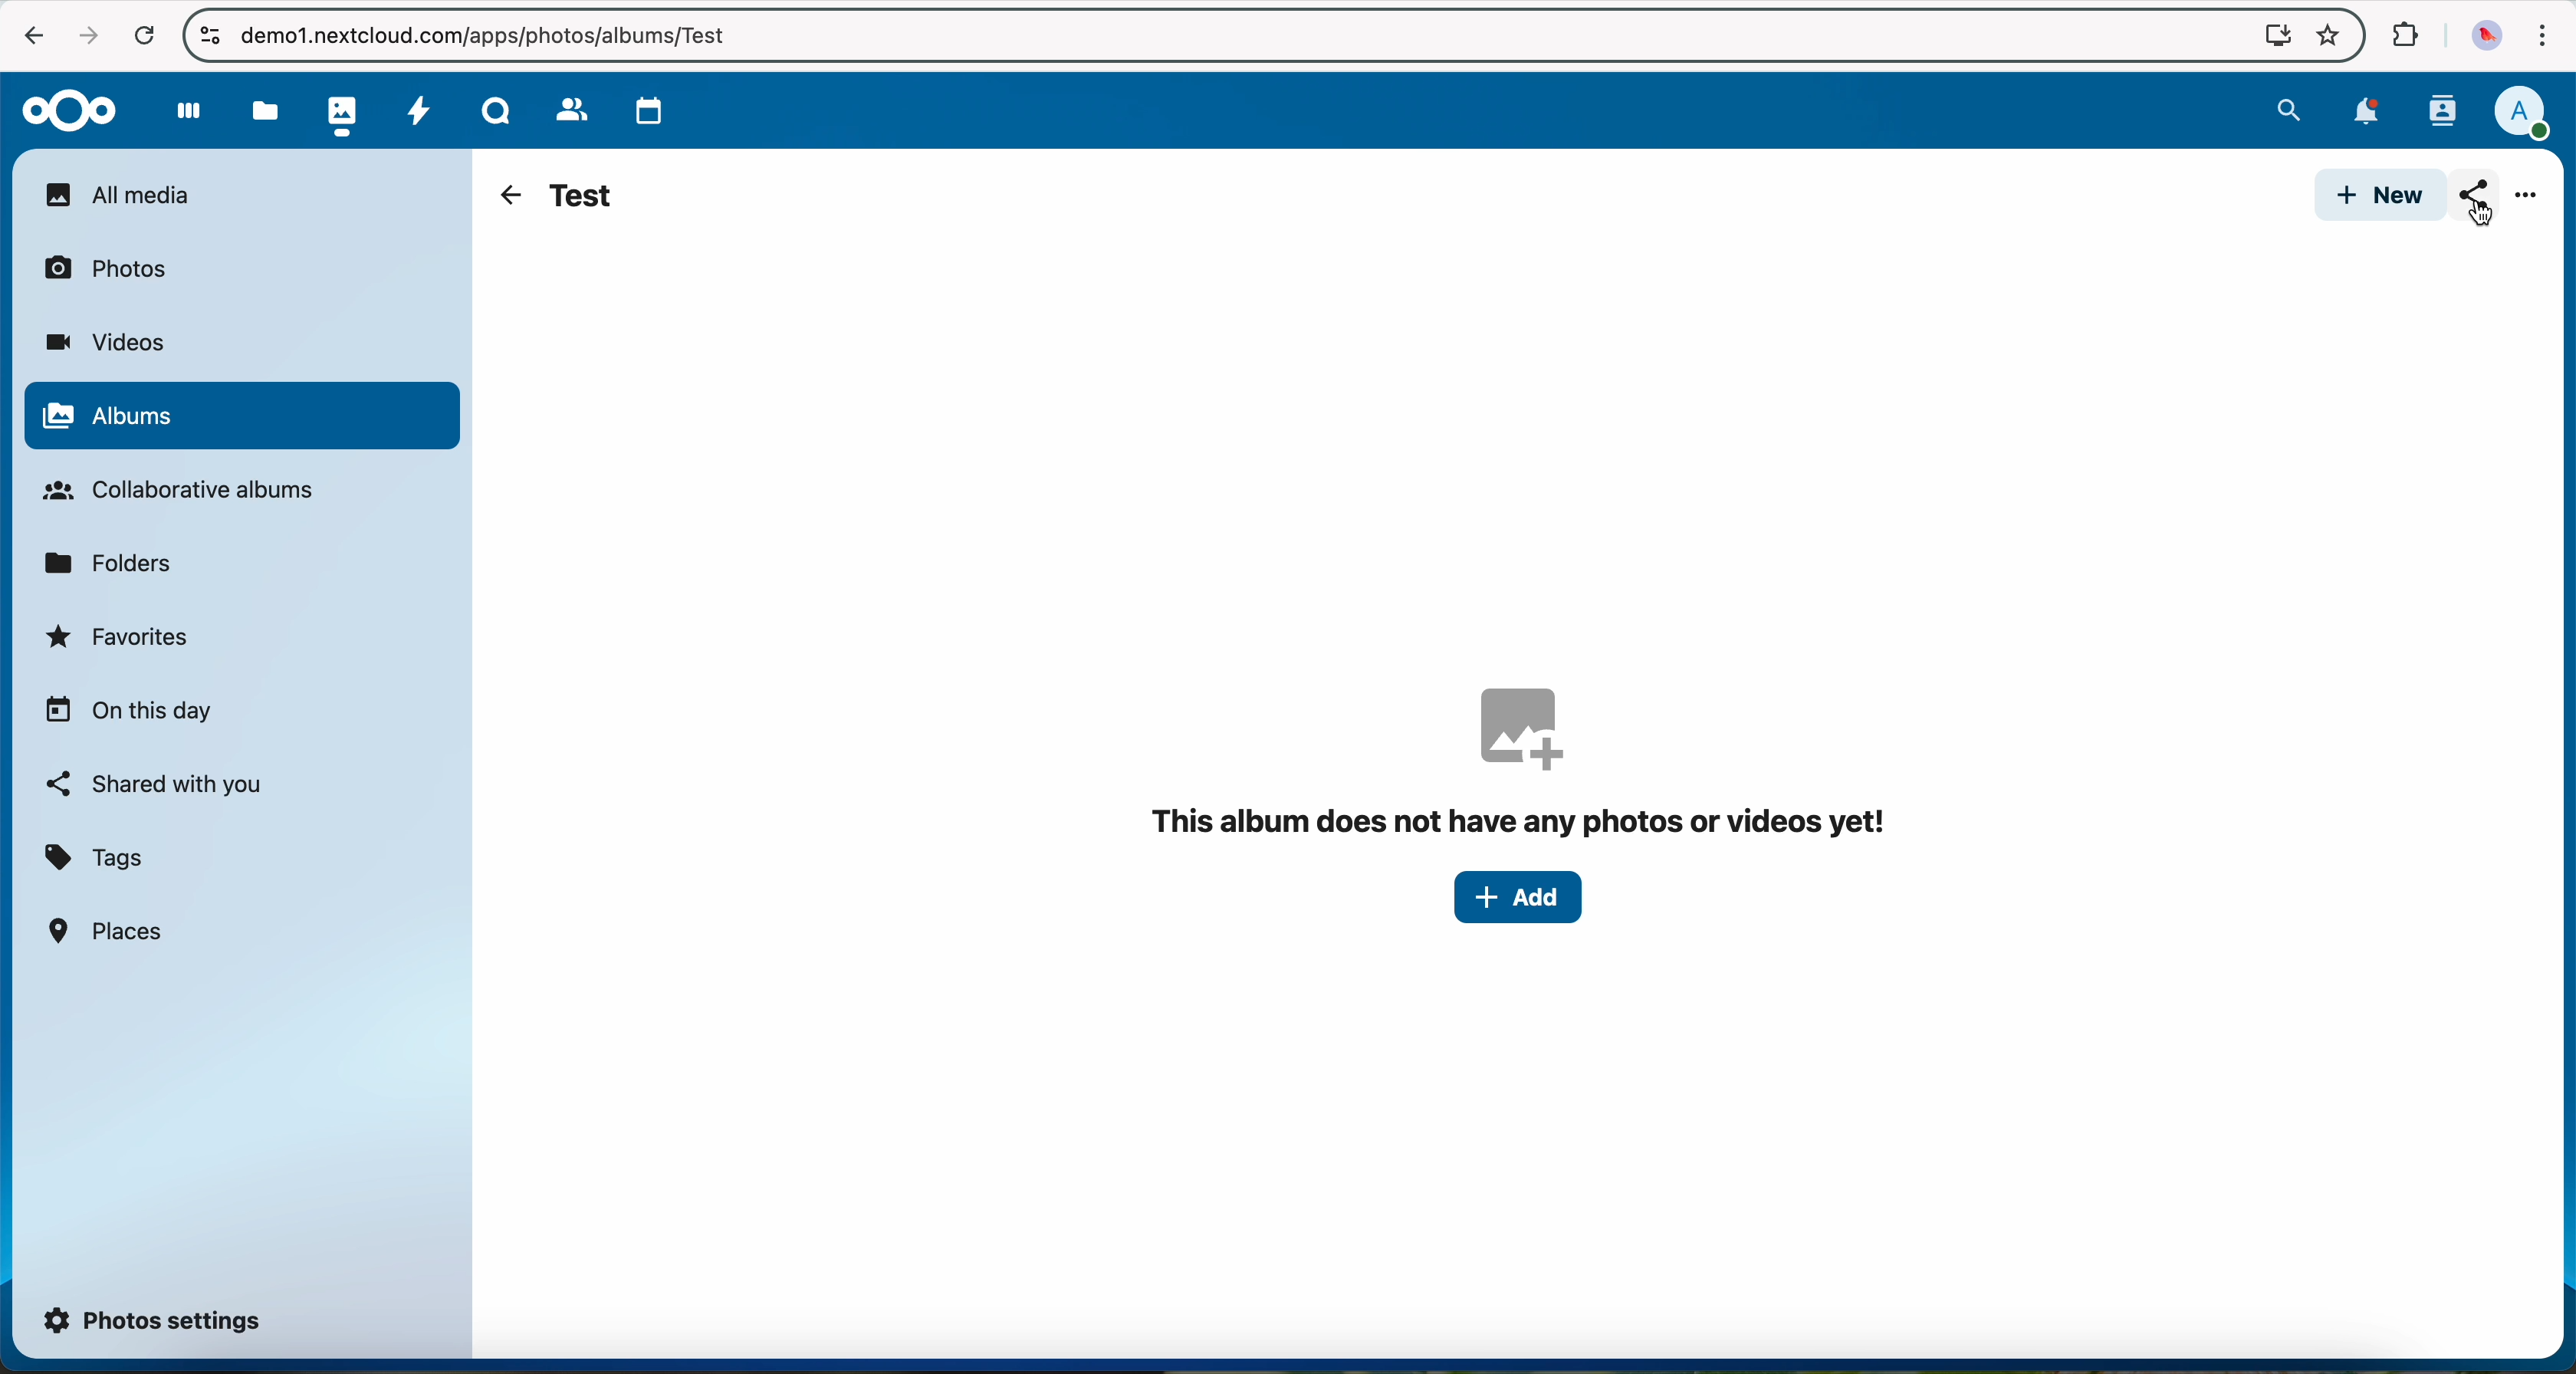  What do you see at coordinates (2402, 36) in the screenshot?
I see `extensions` at bounding box center [2402, 36].